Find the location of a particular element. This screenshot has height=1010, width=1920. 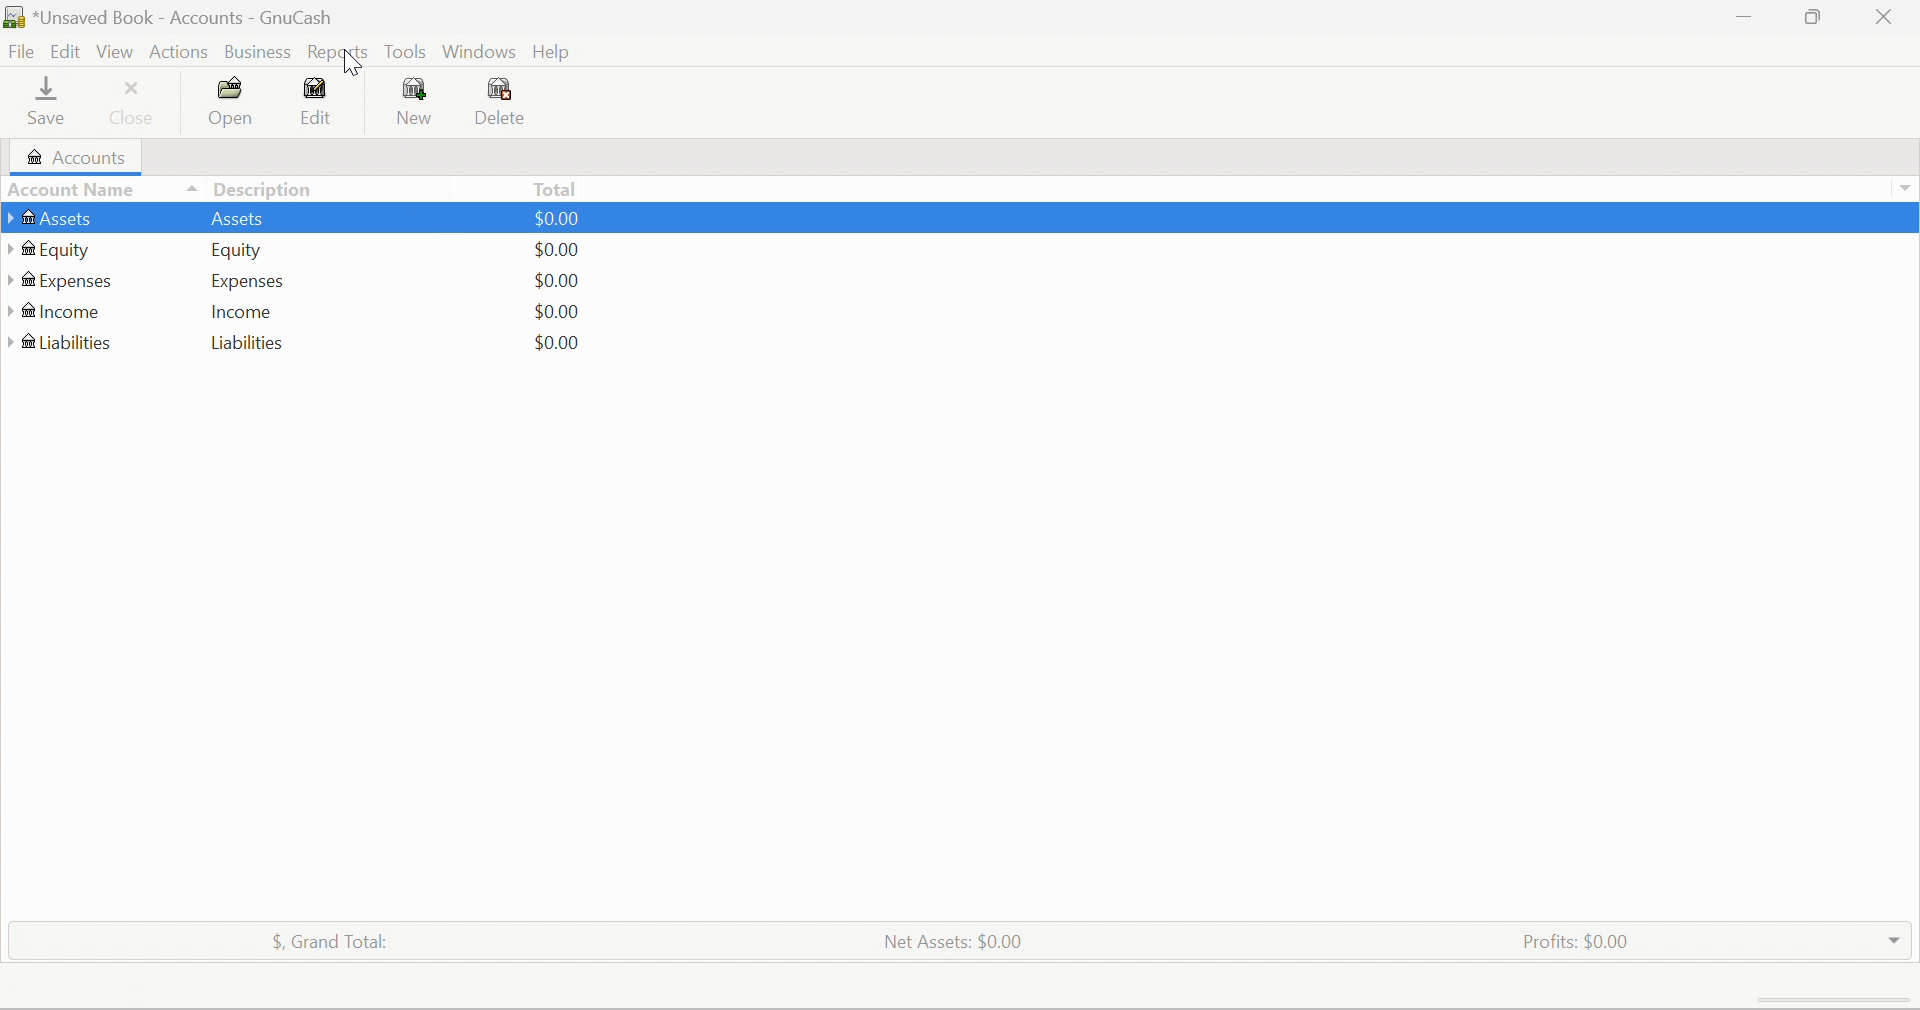

View is located at coordinates (118, 53).